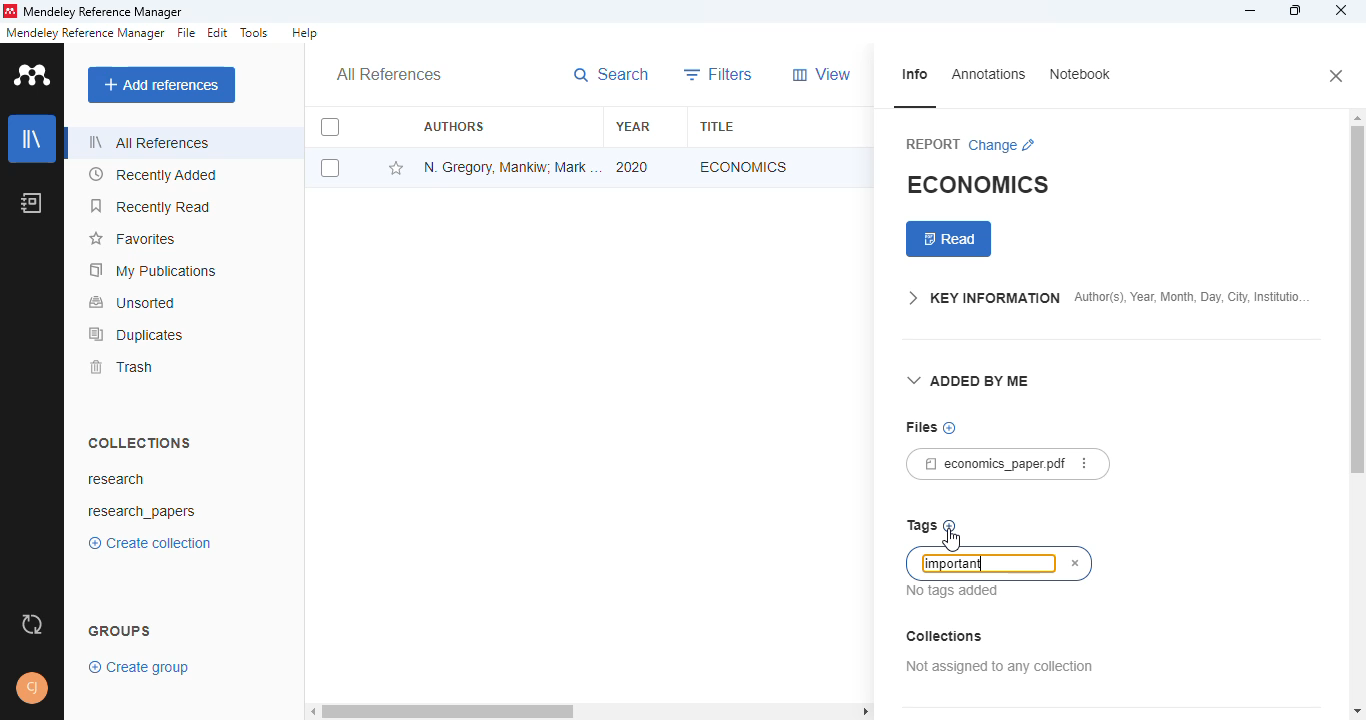 Image resolution: width=1366 pixels, height=720 pixels. I want to click on economics_paper.pdf, so click(987, 463).